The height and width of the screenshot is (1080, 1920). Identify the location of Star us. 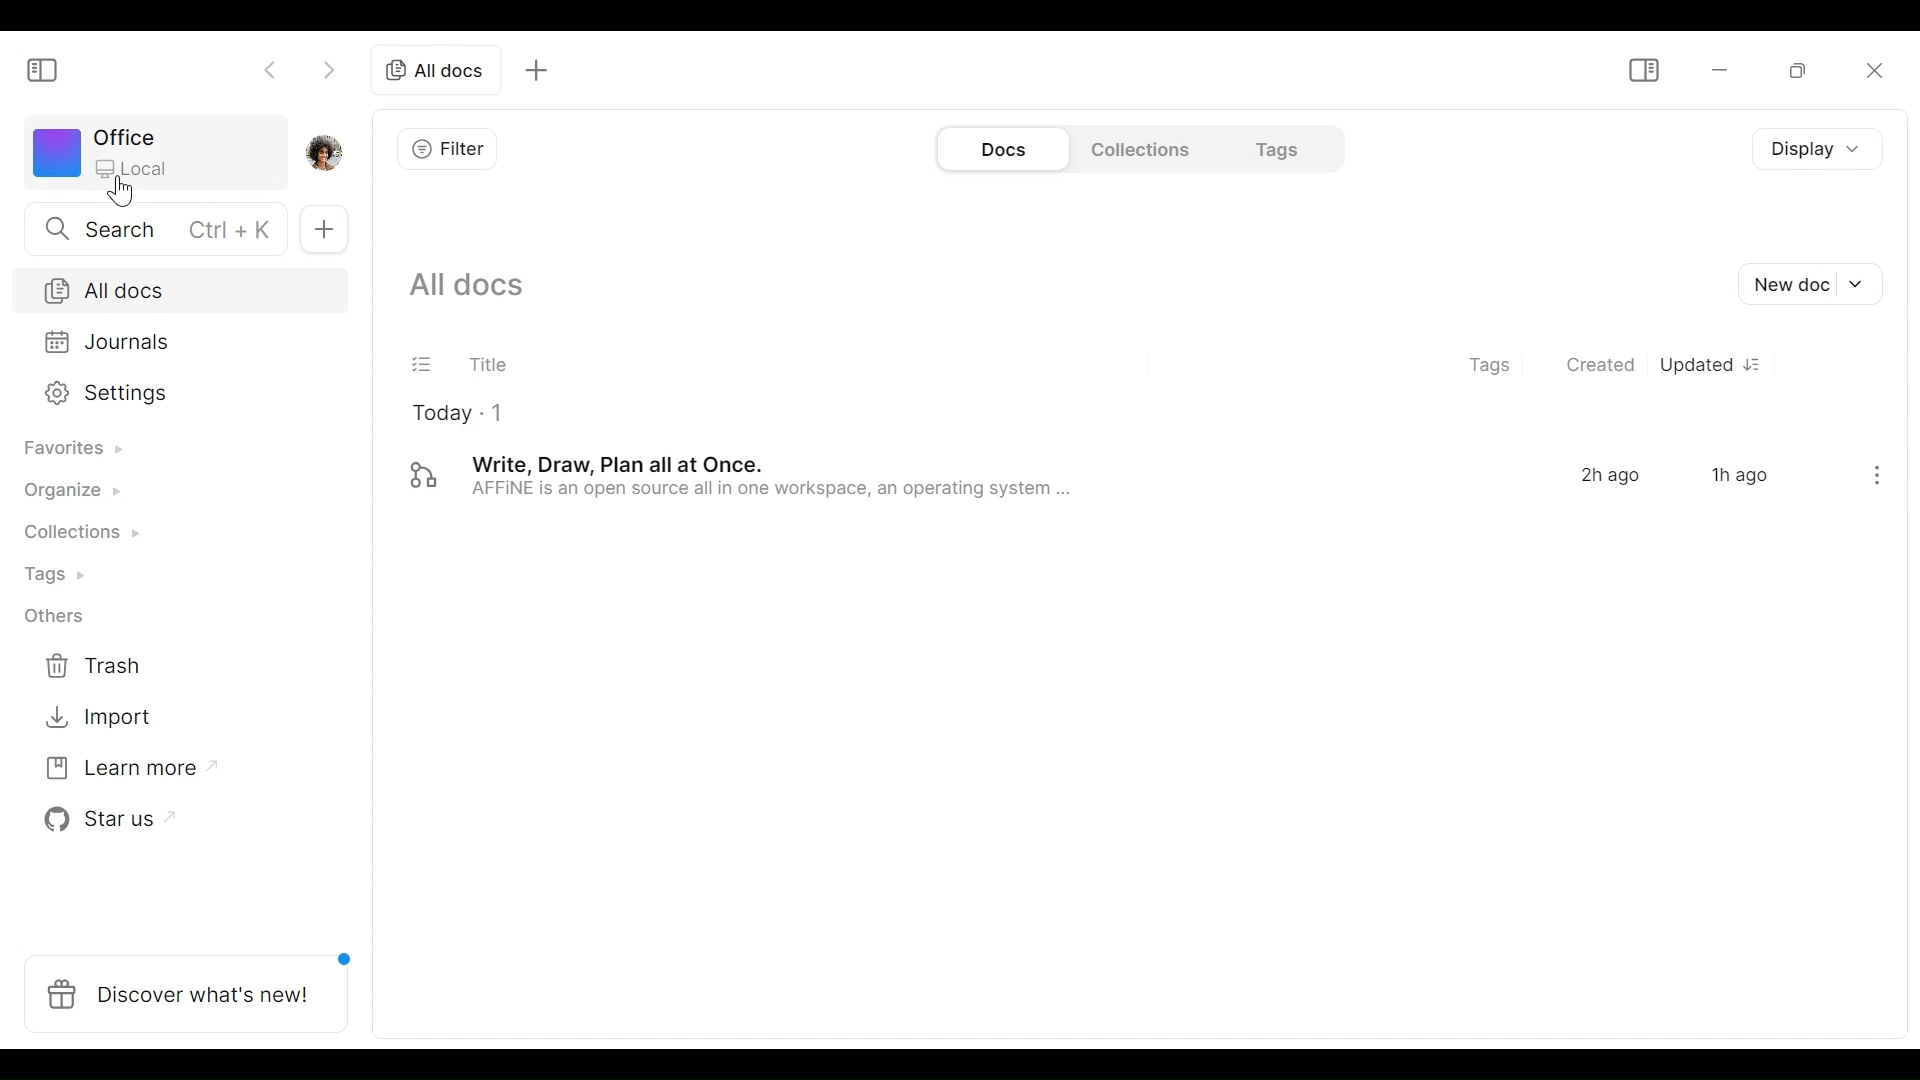
(99, 819).